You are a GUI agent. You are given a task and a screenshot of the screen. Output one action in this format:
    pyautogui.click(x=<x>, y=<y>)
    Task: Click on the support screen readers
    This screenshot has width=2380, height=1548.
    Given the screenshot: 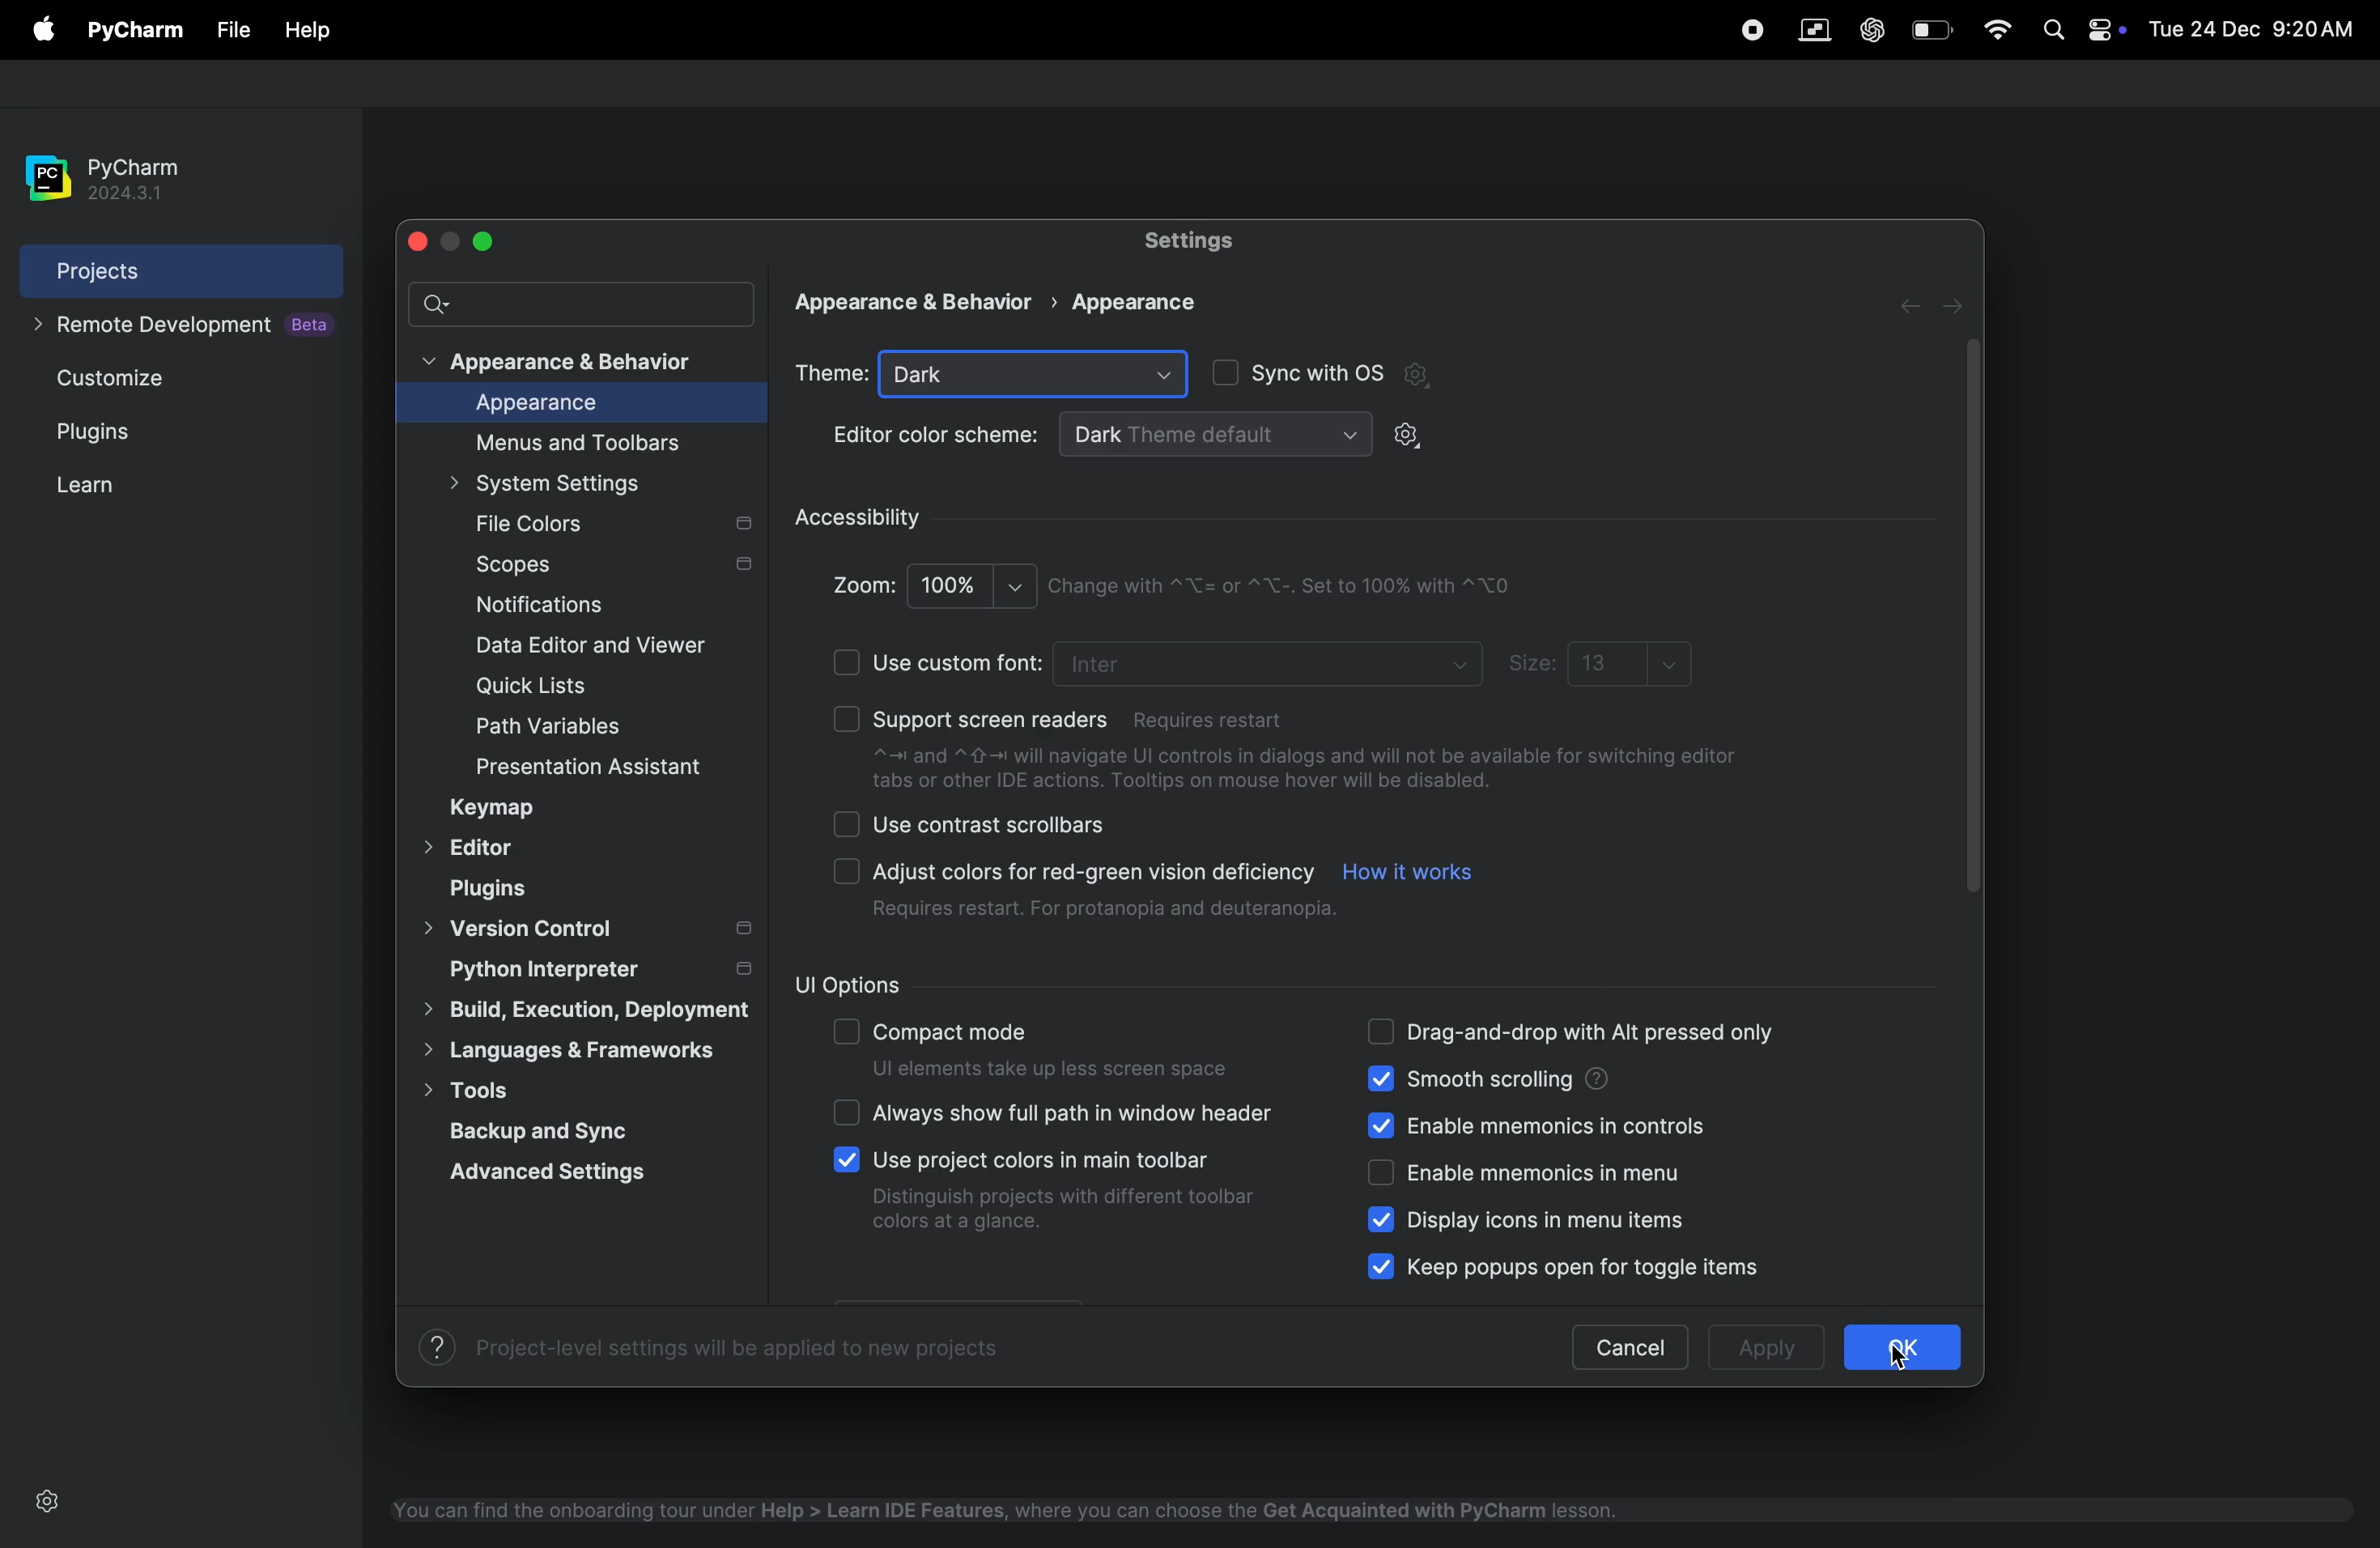 What is the action you would take?
    pyautogui.click(x=1083, y=714)
    